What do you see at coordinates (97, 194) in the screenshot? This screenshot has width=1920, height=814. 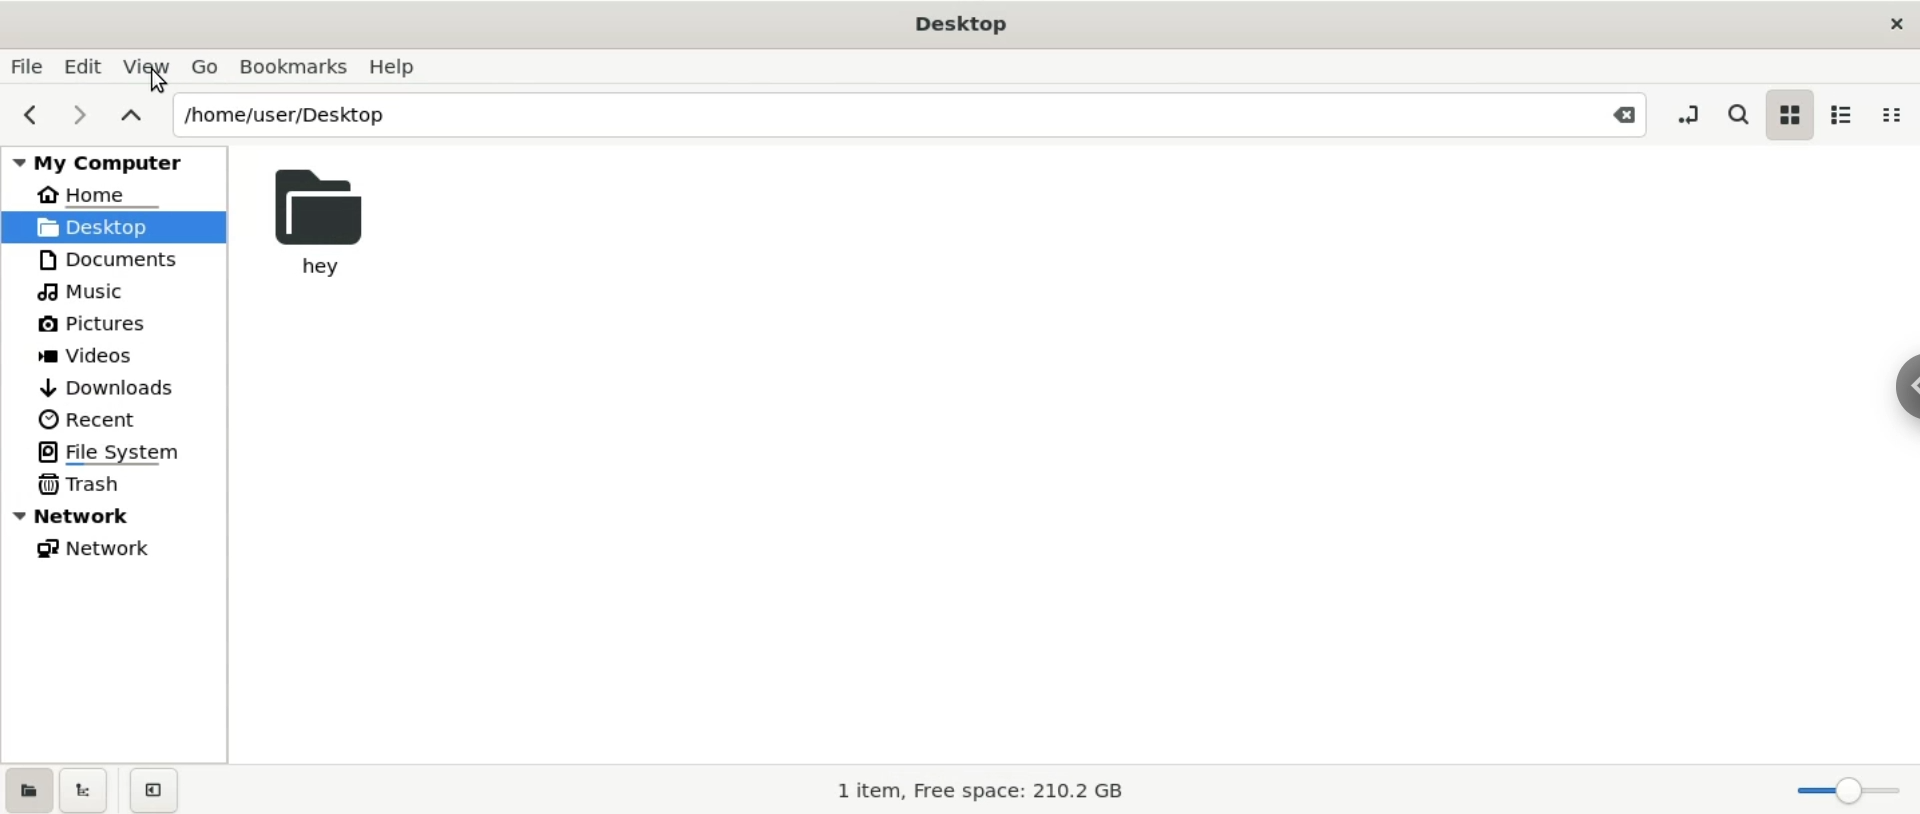 I see `Home` at bounding box center [97, 194].